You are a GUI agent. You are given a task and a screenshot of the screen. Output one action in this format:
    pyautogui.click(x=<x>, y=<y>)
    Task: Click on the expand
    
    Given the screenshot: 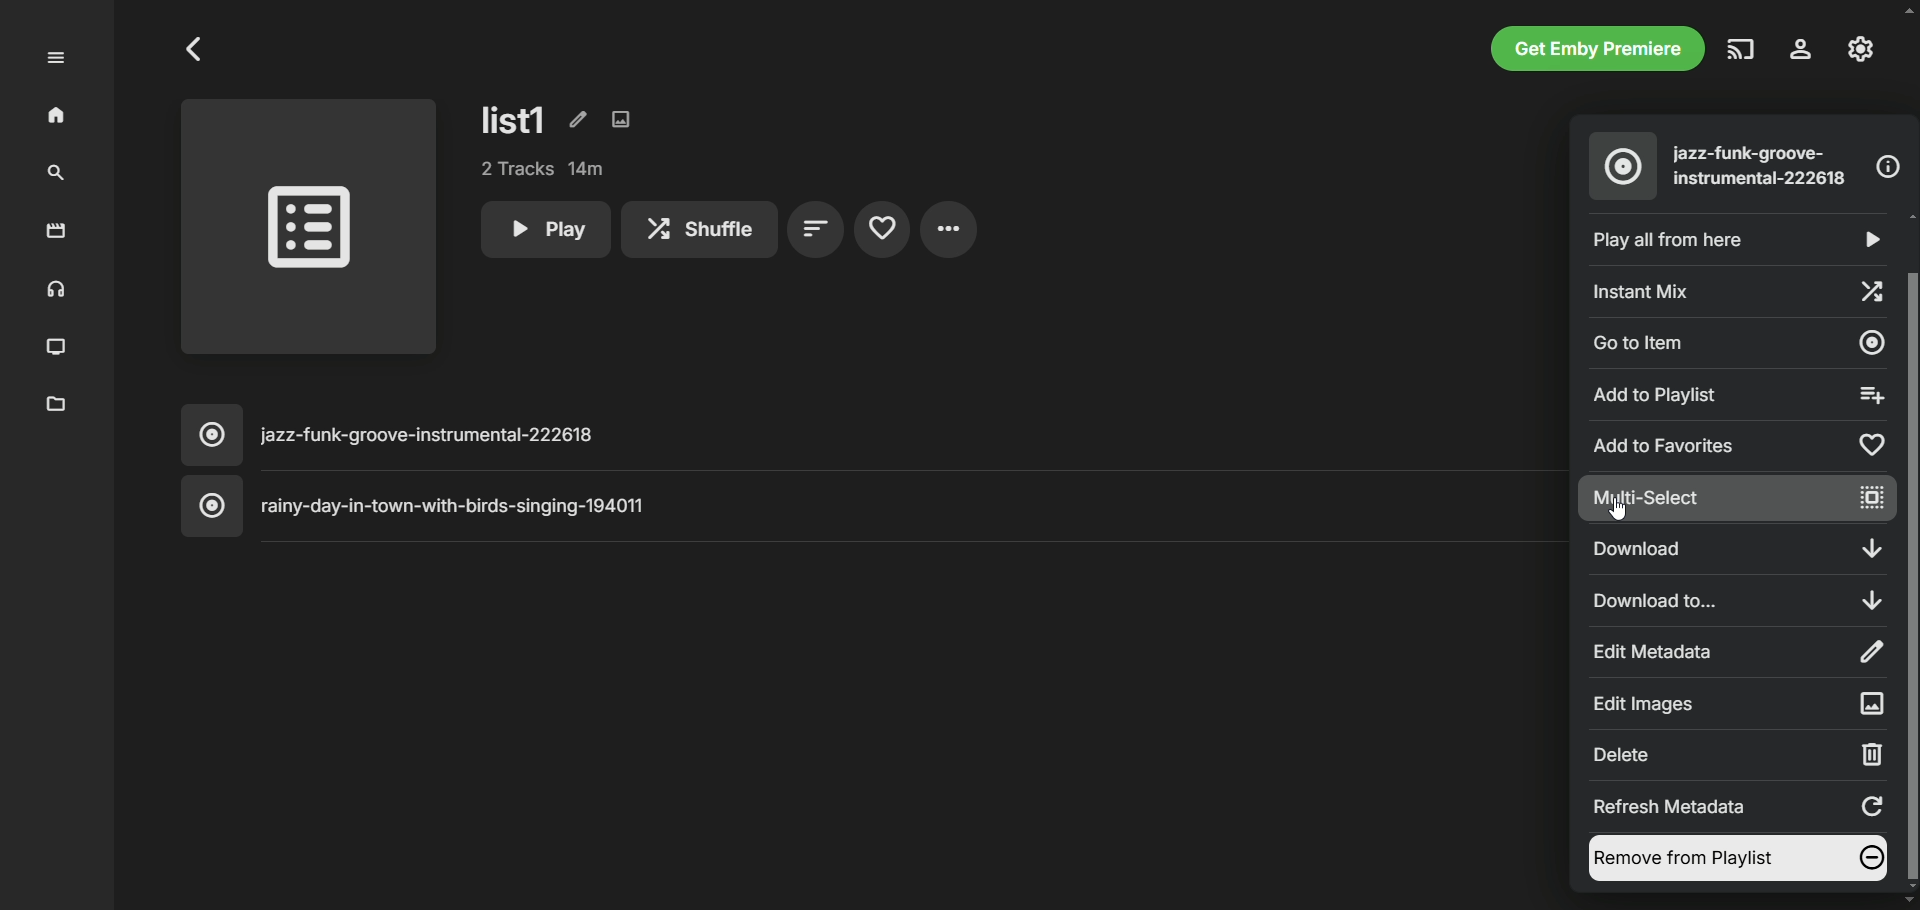 What is the action you would take?
    pyautogui.click(x=56, y=58)
    